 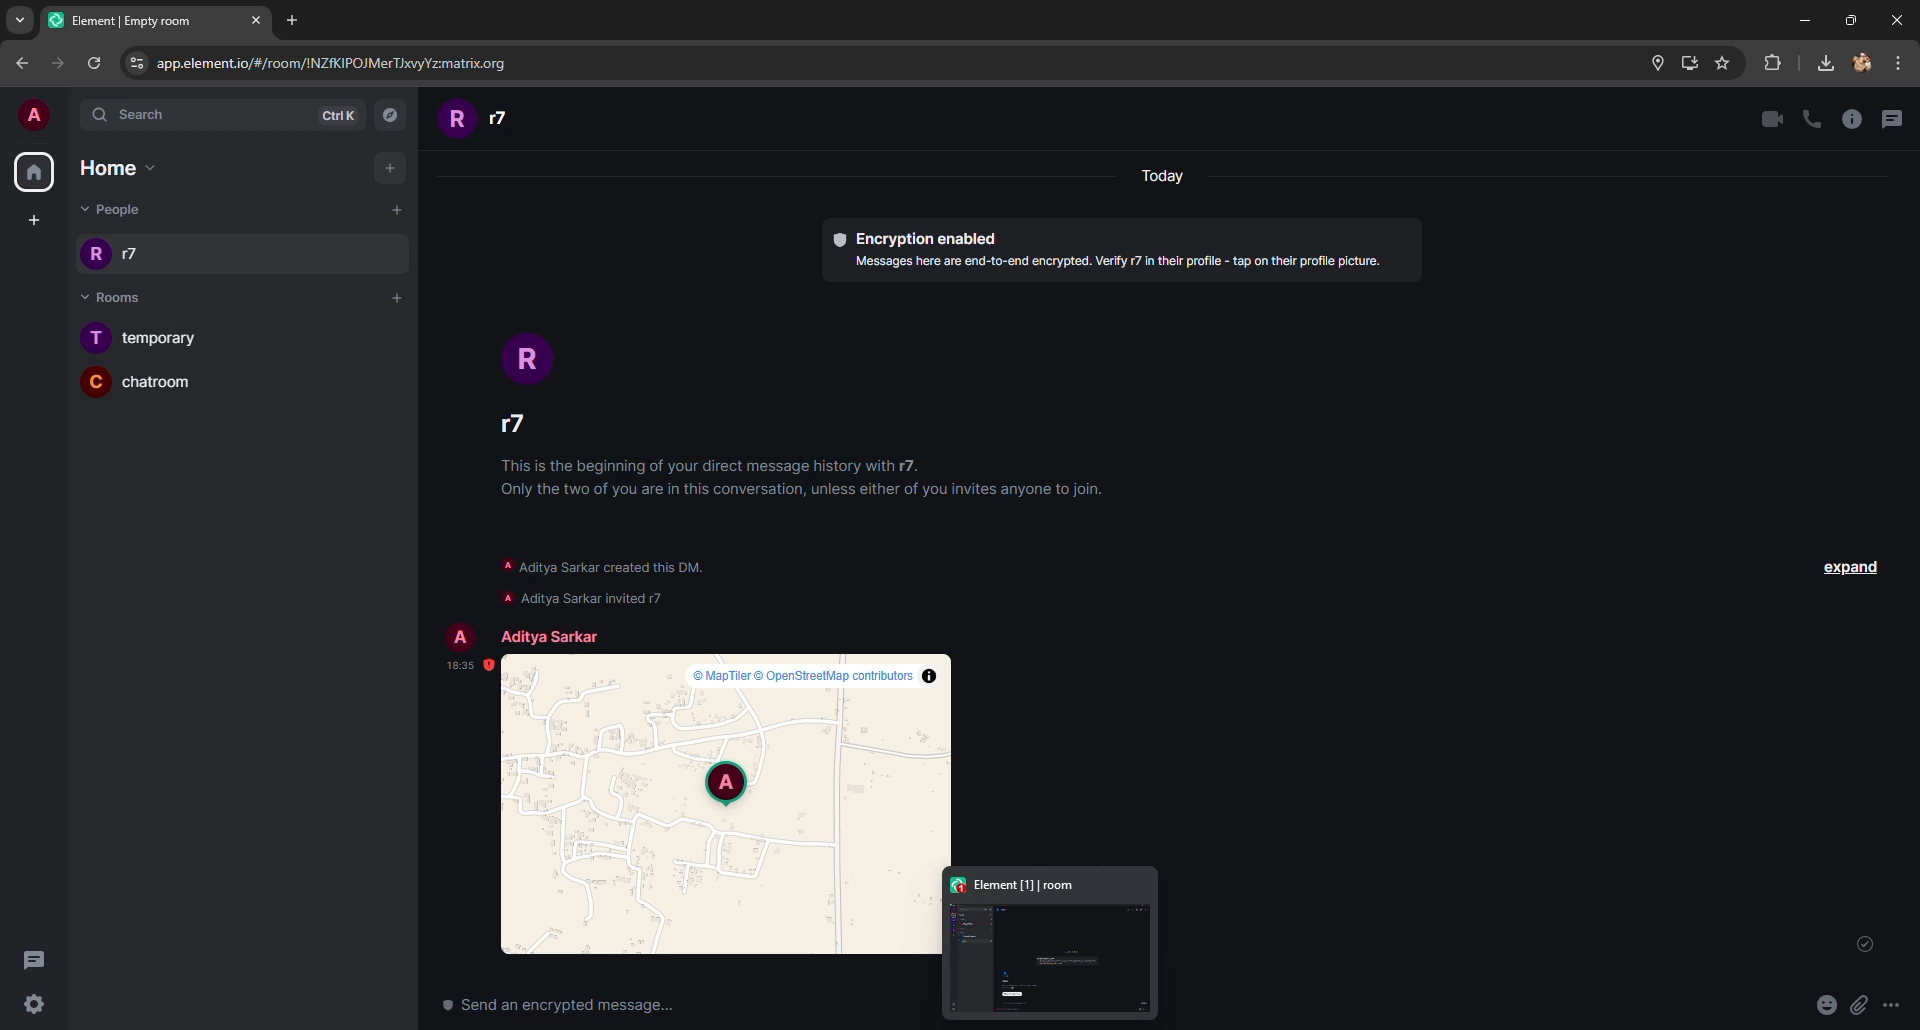 I want to click on go back, so click(x=25, y=65).